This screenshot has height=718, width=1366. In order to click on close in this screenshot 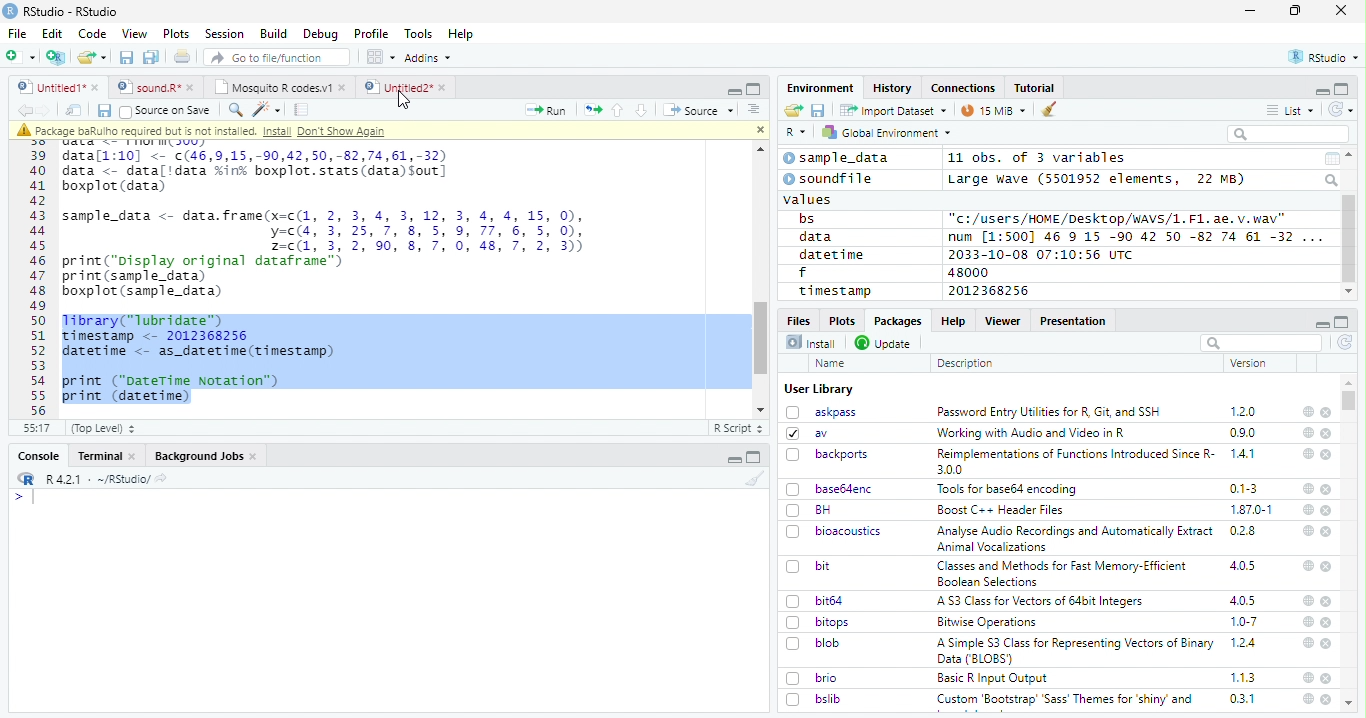, I will do `click(1327, 566)`.